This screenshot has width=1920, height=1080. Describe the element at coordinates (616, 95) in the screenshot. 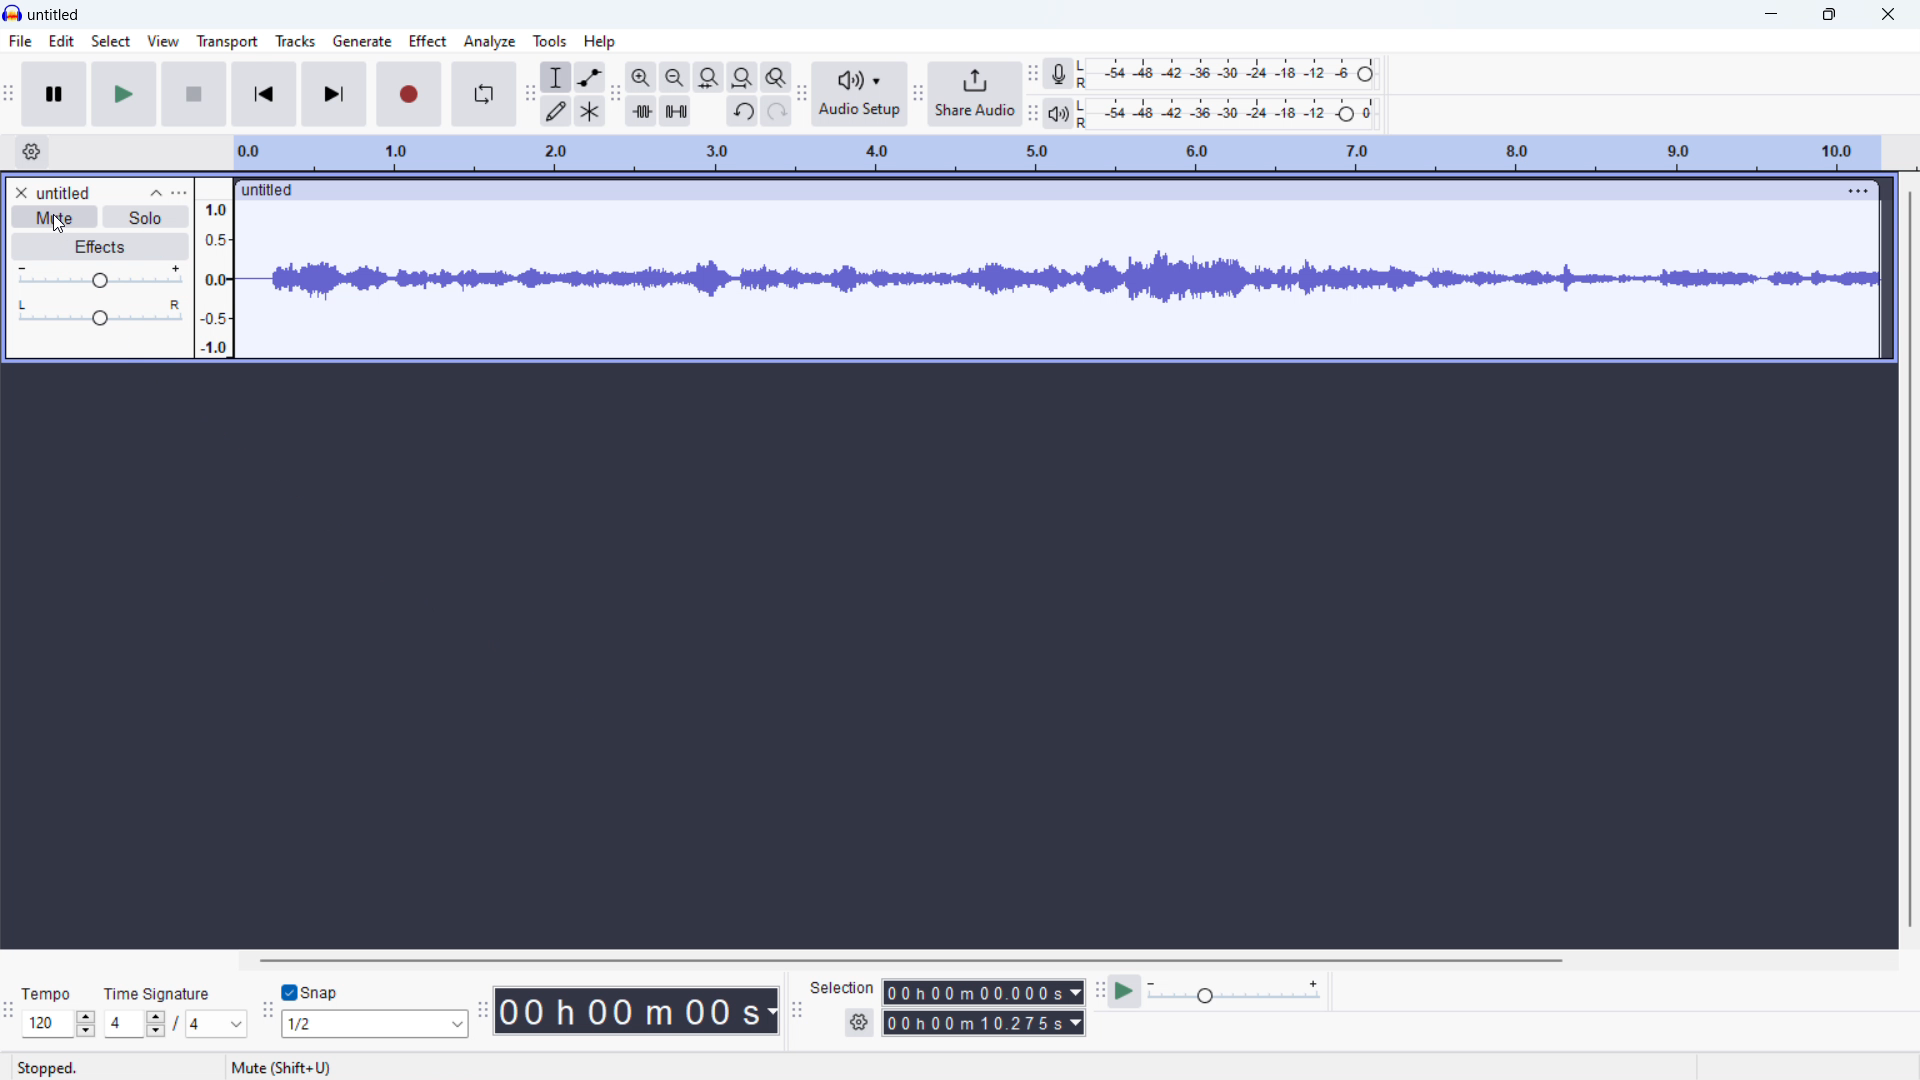

I see `edit toolbar` at that location.